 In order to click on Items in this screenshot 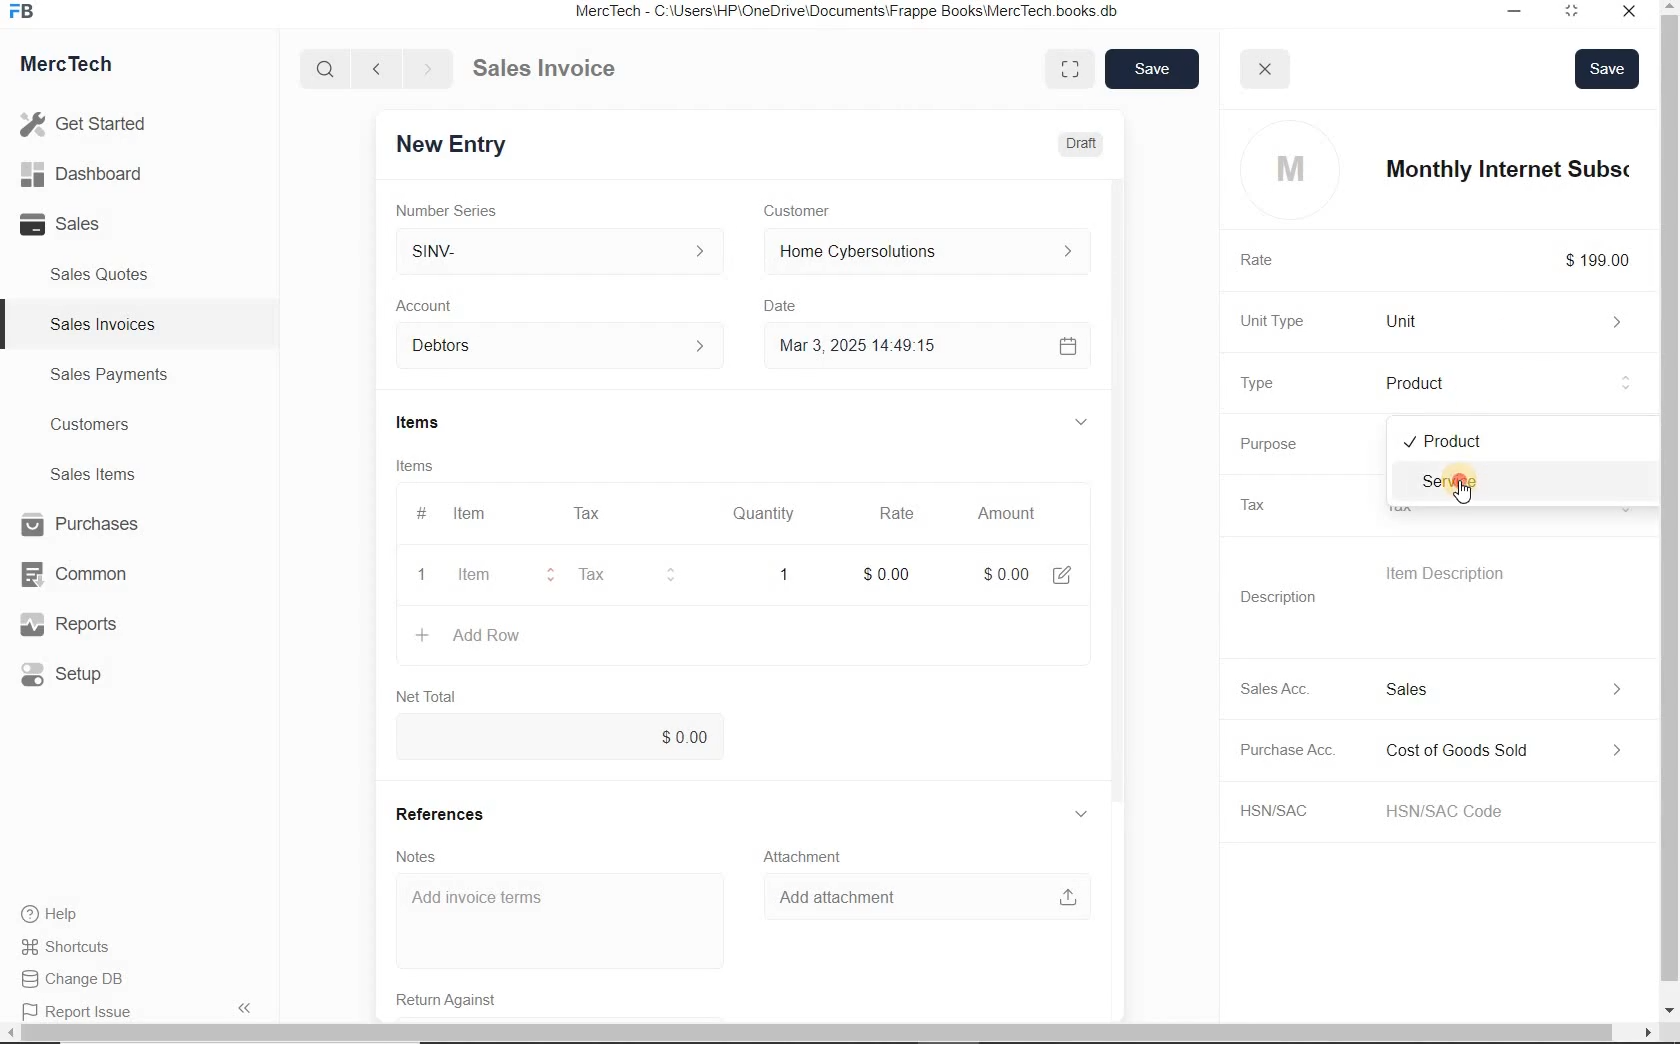, I will do `click(445, 424)`.